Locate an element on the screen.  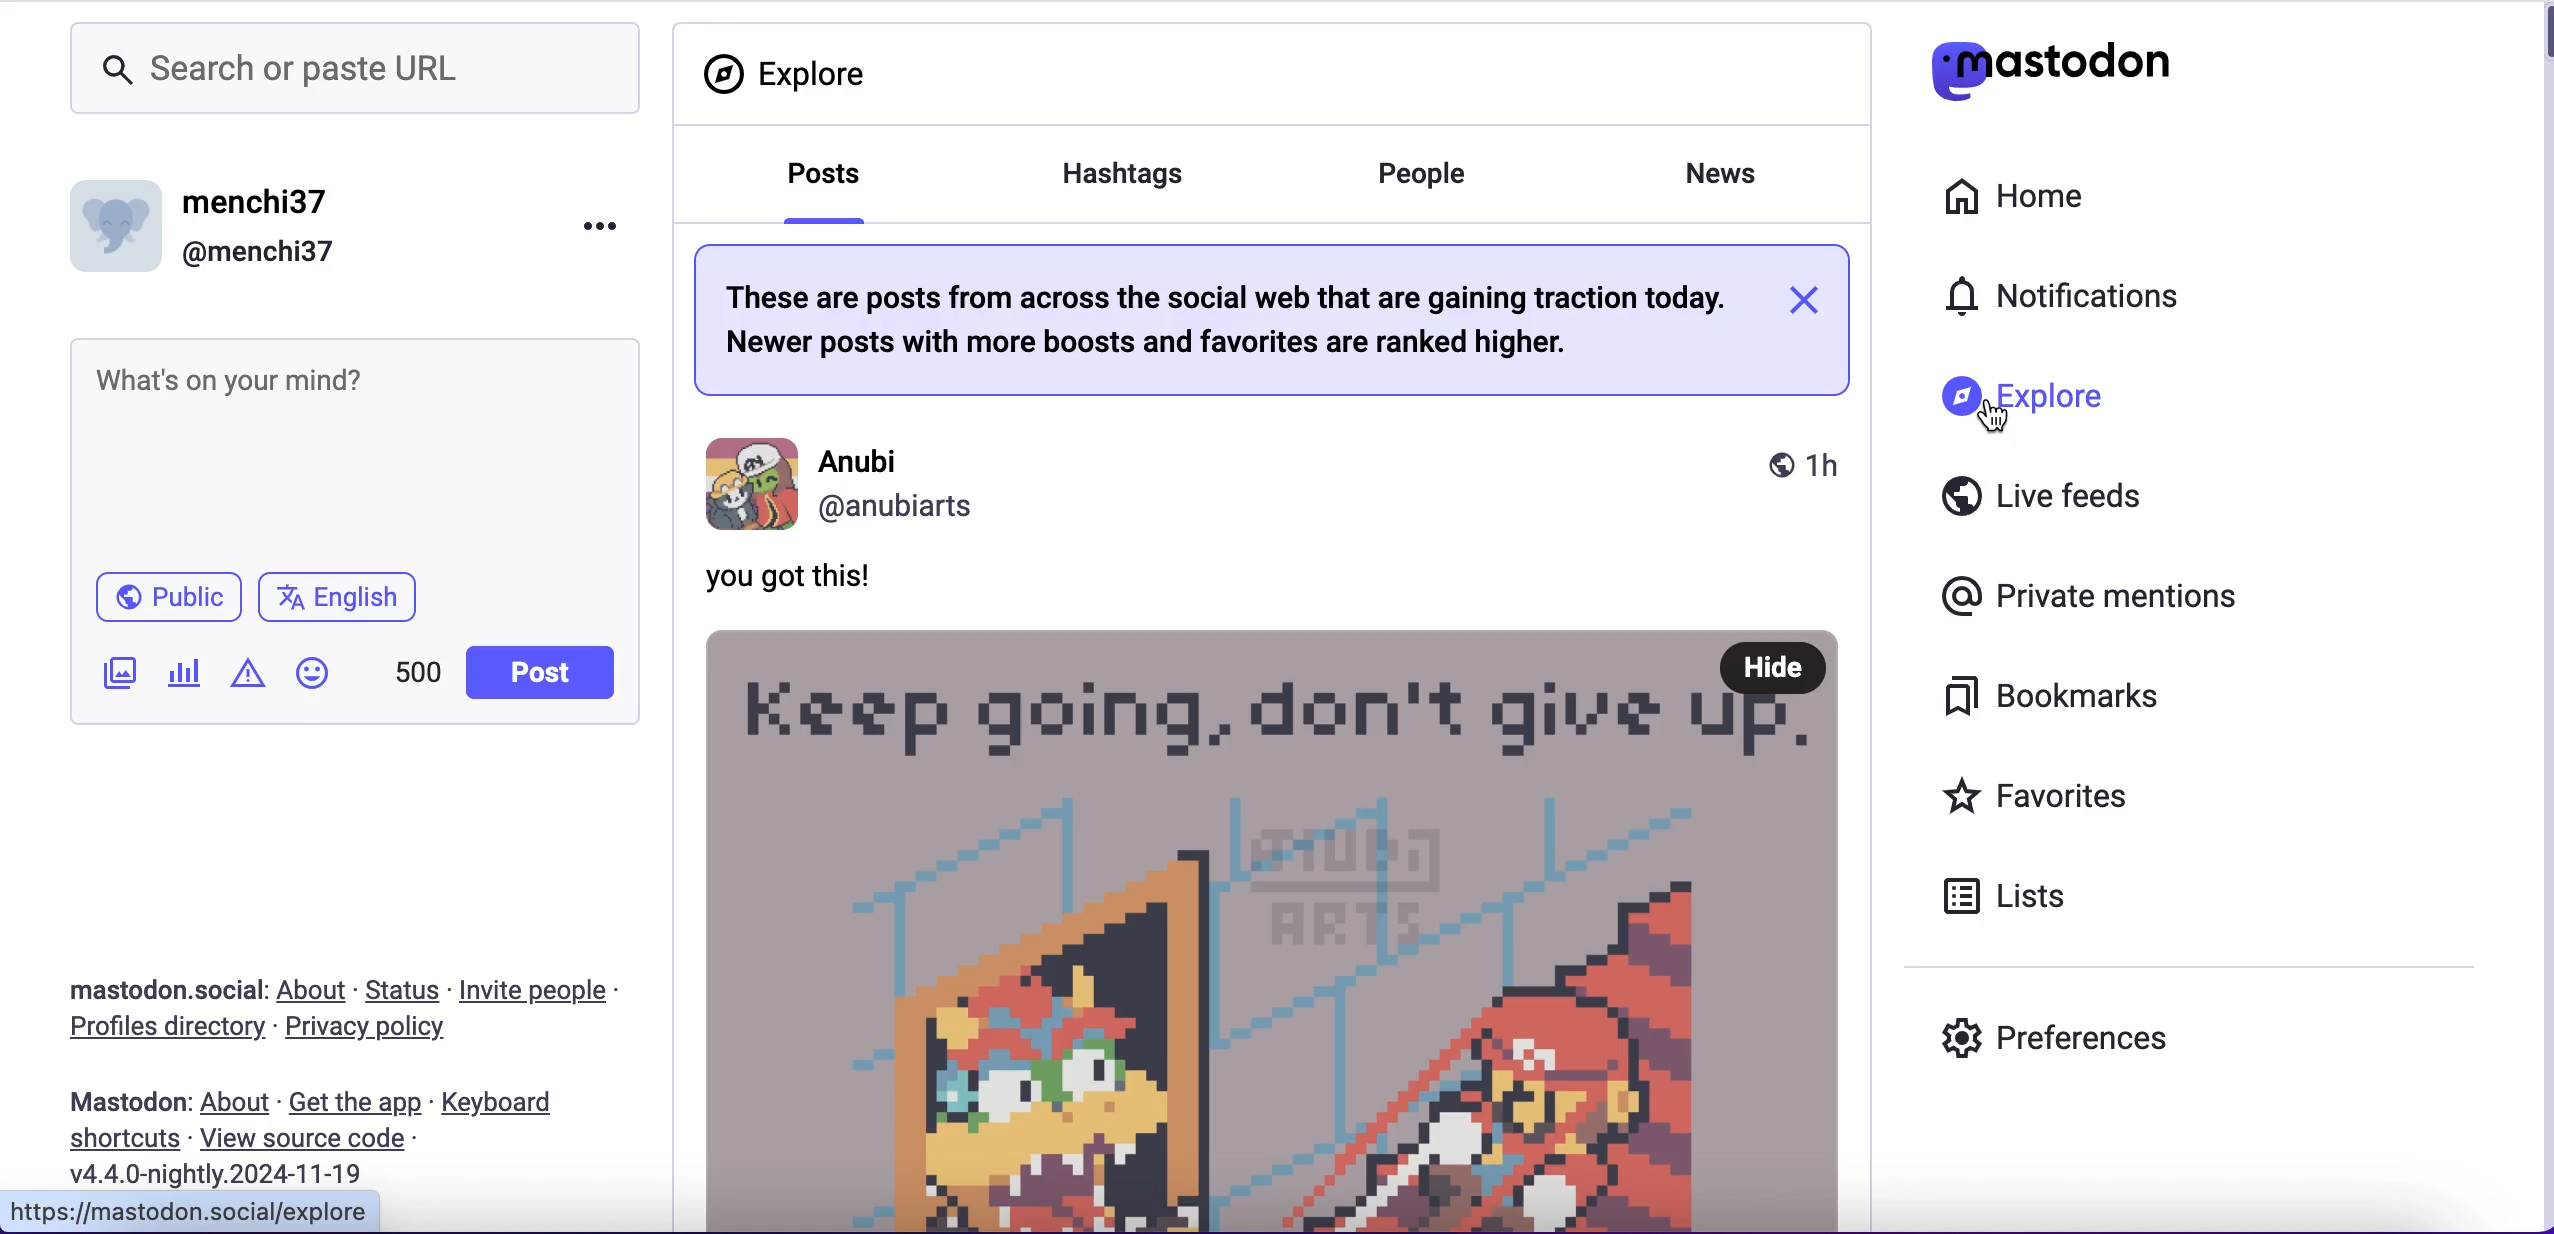
add image is located at coordinates (115, 673).